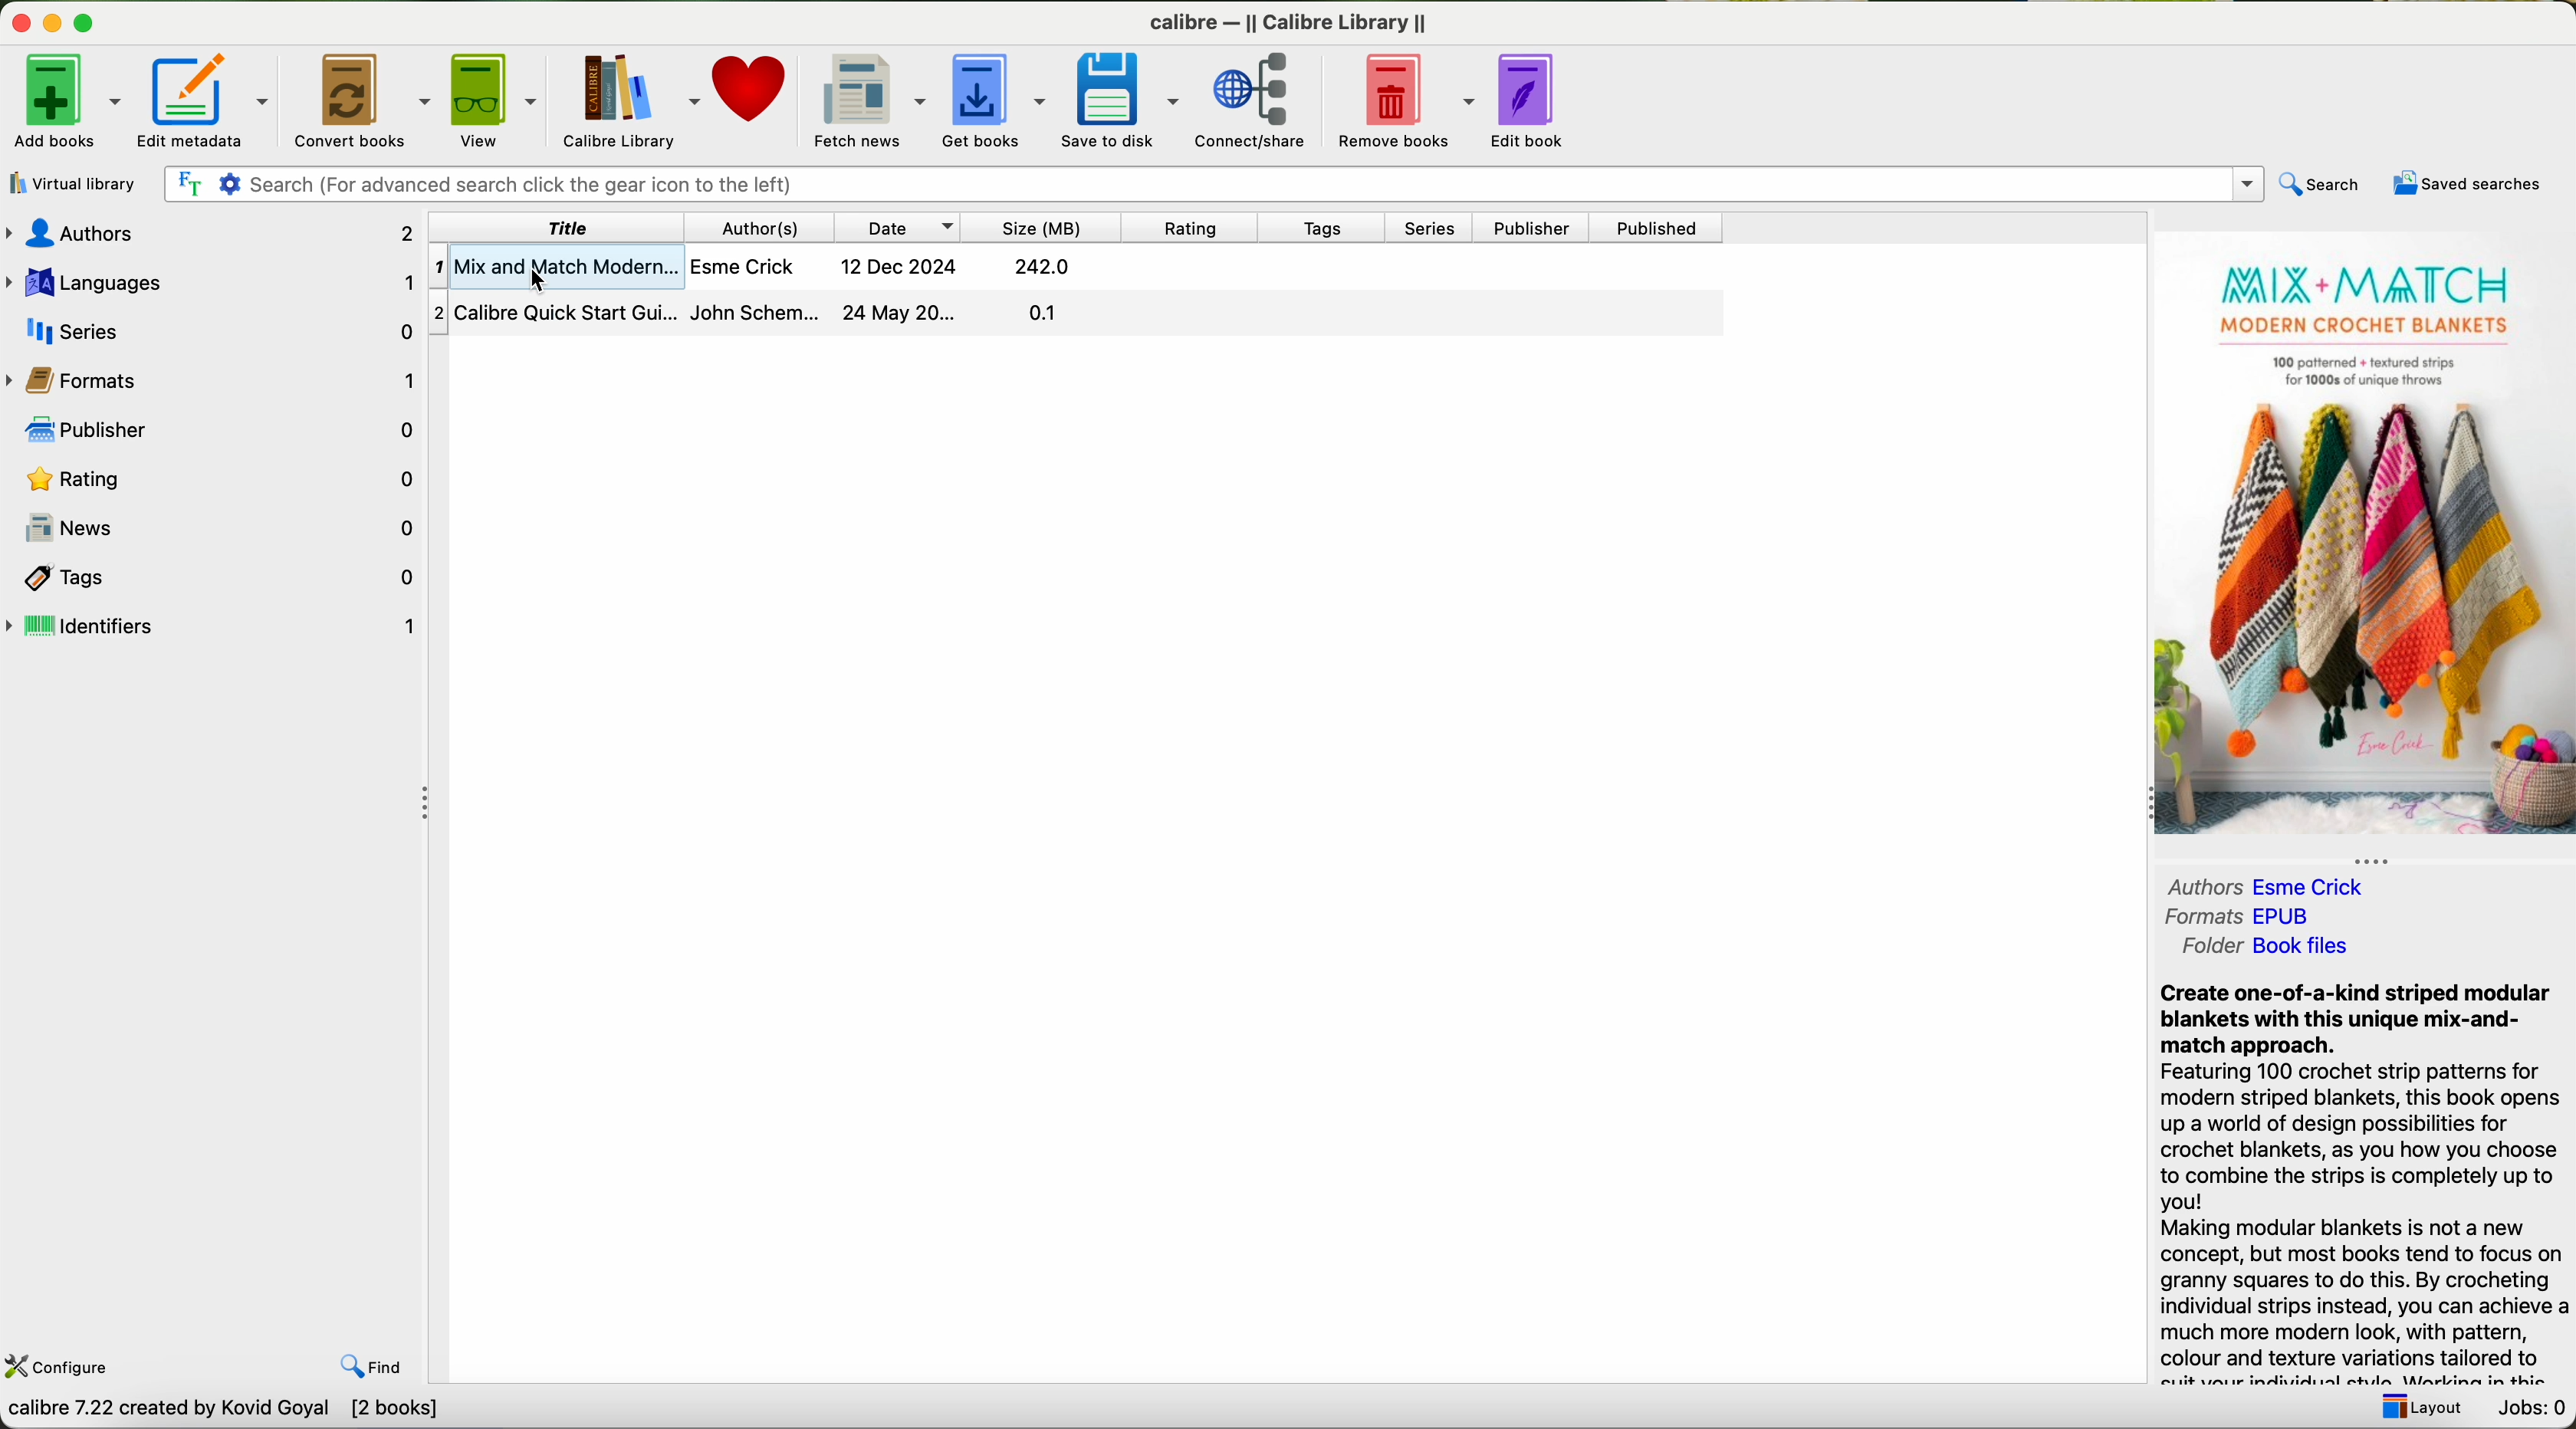  What do you see at coordinates (56, 22) in the screenshot?
I see `minimize program` at bounding box center [56, 22].